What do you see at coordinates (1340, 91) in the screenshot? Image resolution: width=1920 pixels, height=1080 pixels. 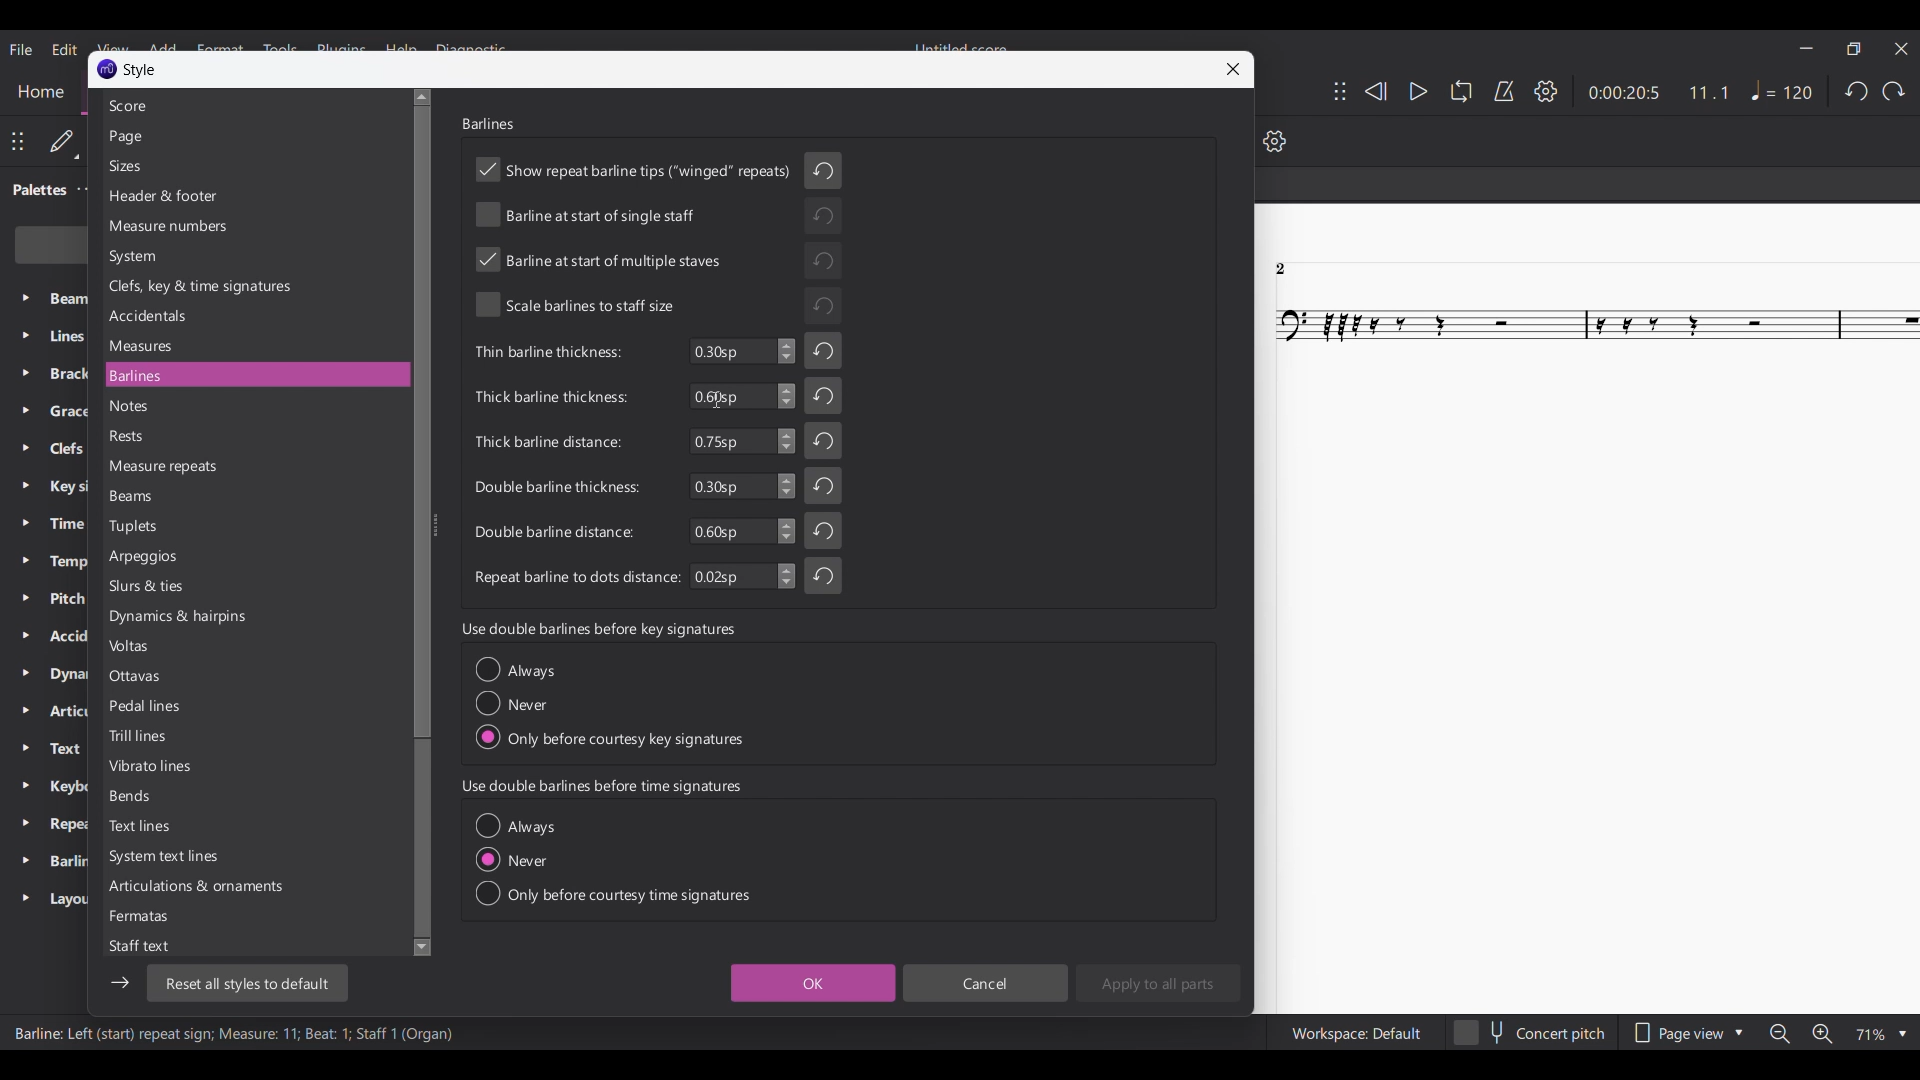 I see `Change position of toolbar` at bounding box center [1340, 91].